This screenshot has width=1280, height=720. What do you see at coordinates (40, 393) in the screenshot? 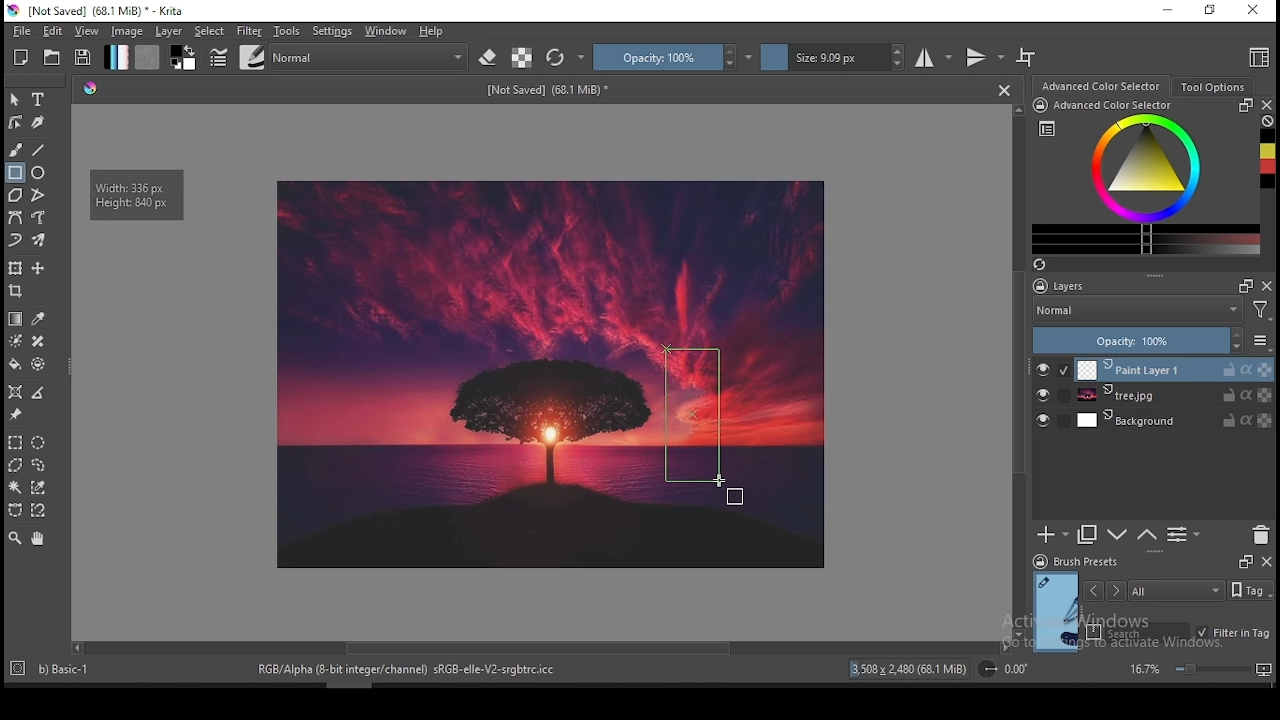
I see `measure distance between two points` at bounding box center [40, 393].